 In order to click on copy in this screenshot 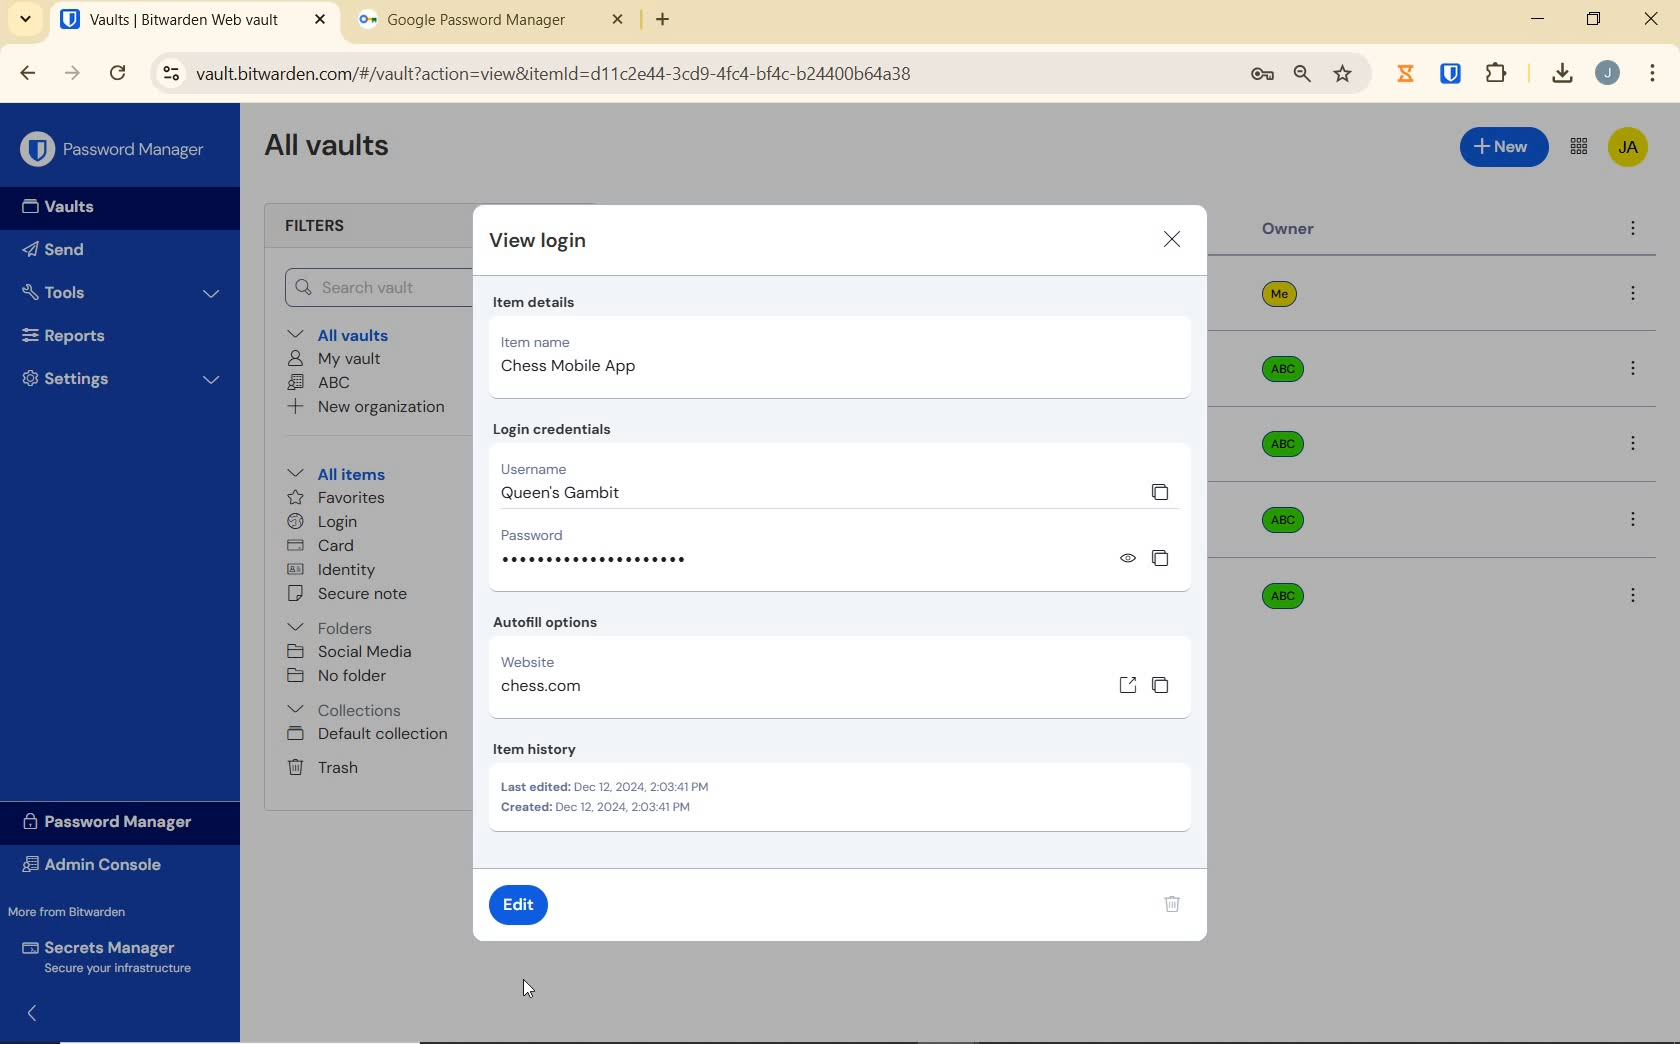, I will do `click(1160, 491)`.